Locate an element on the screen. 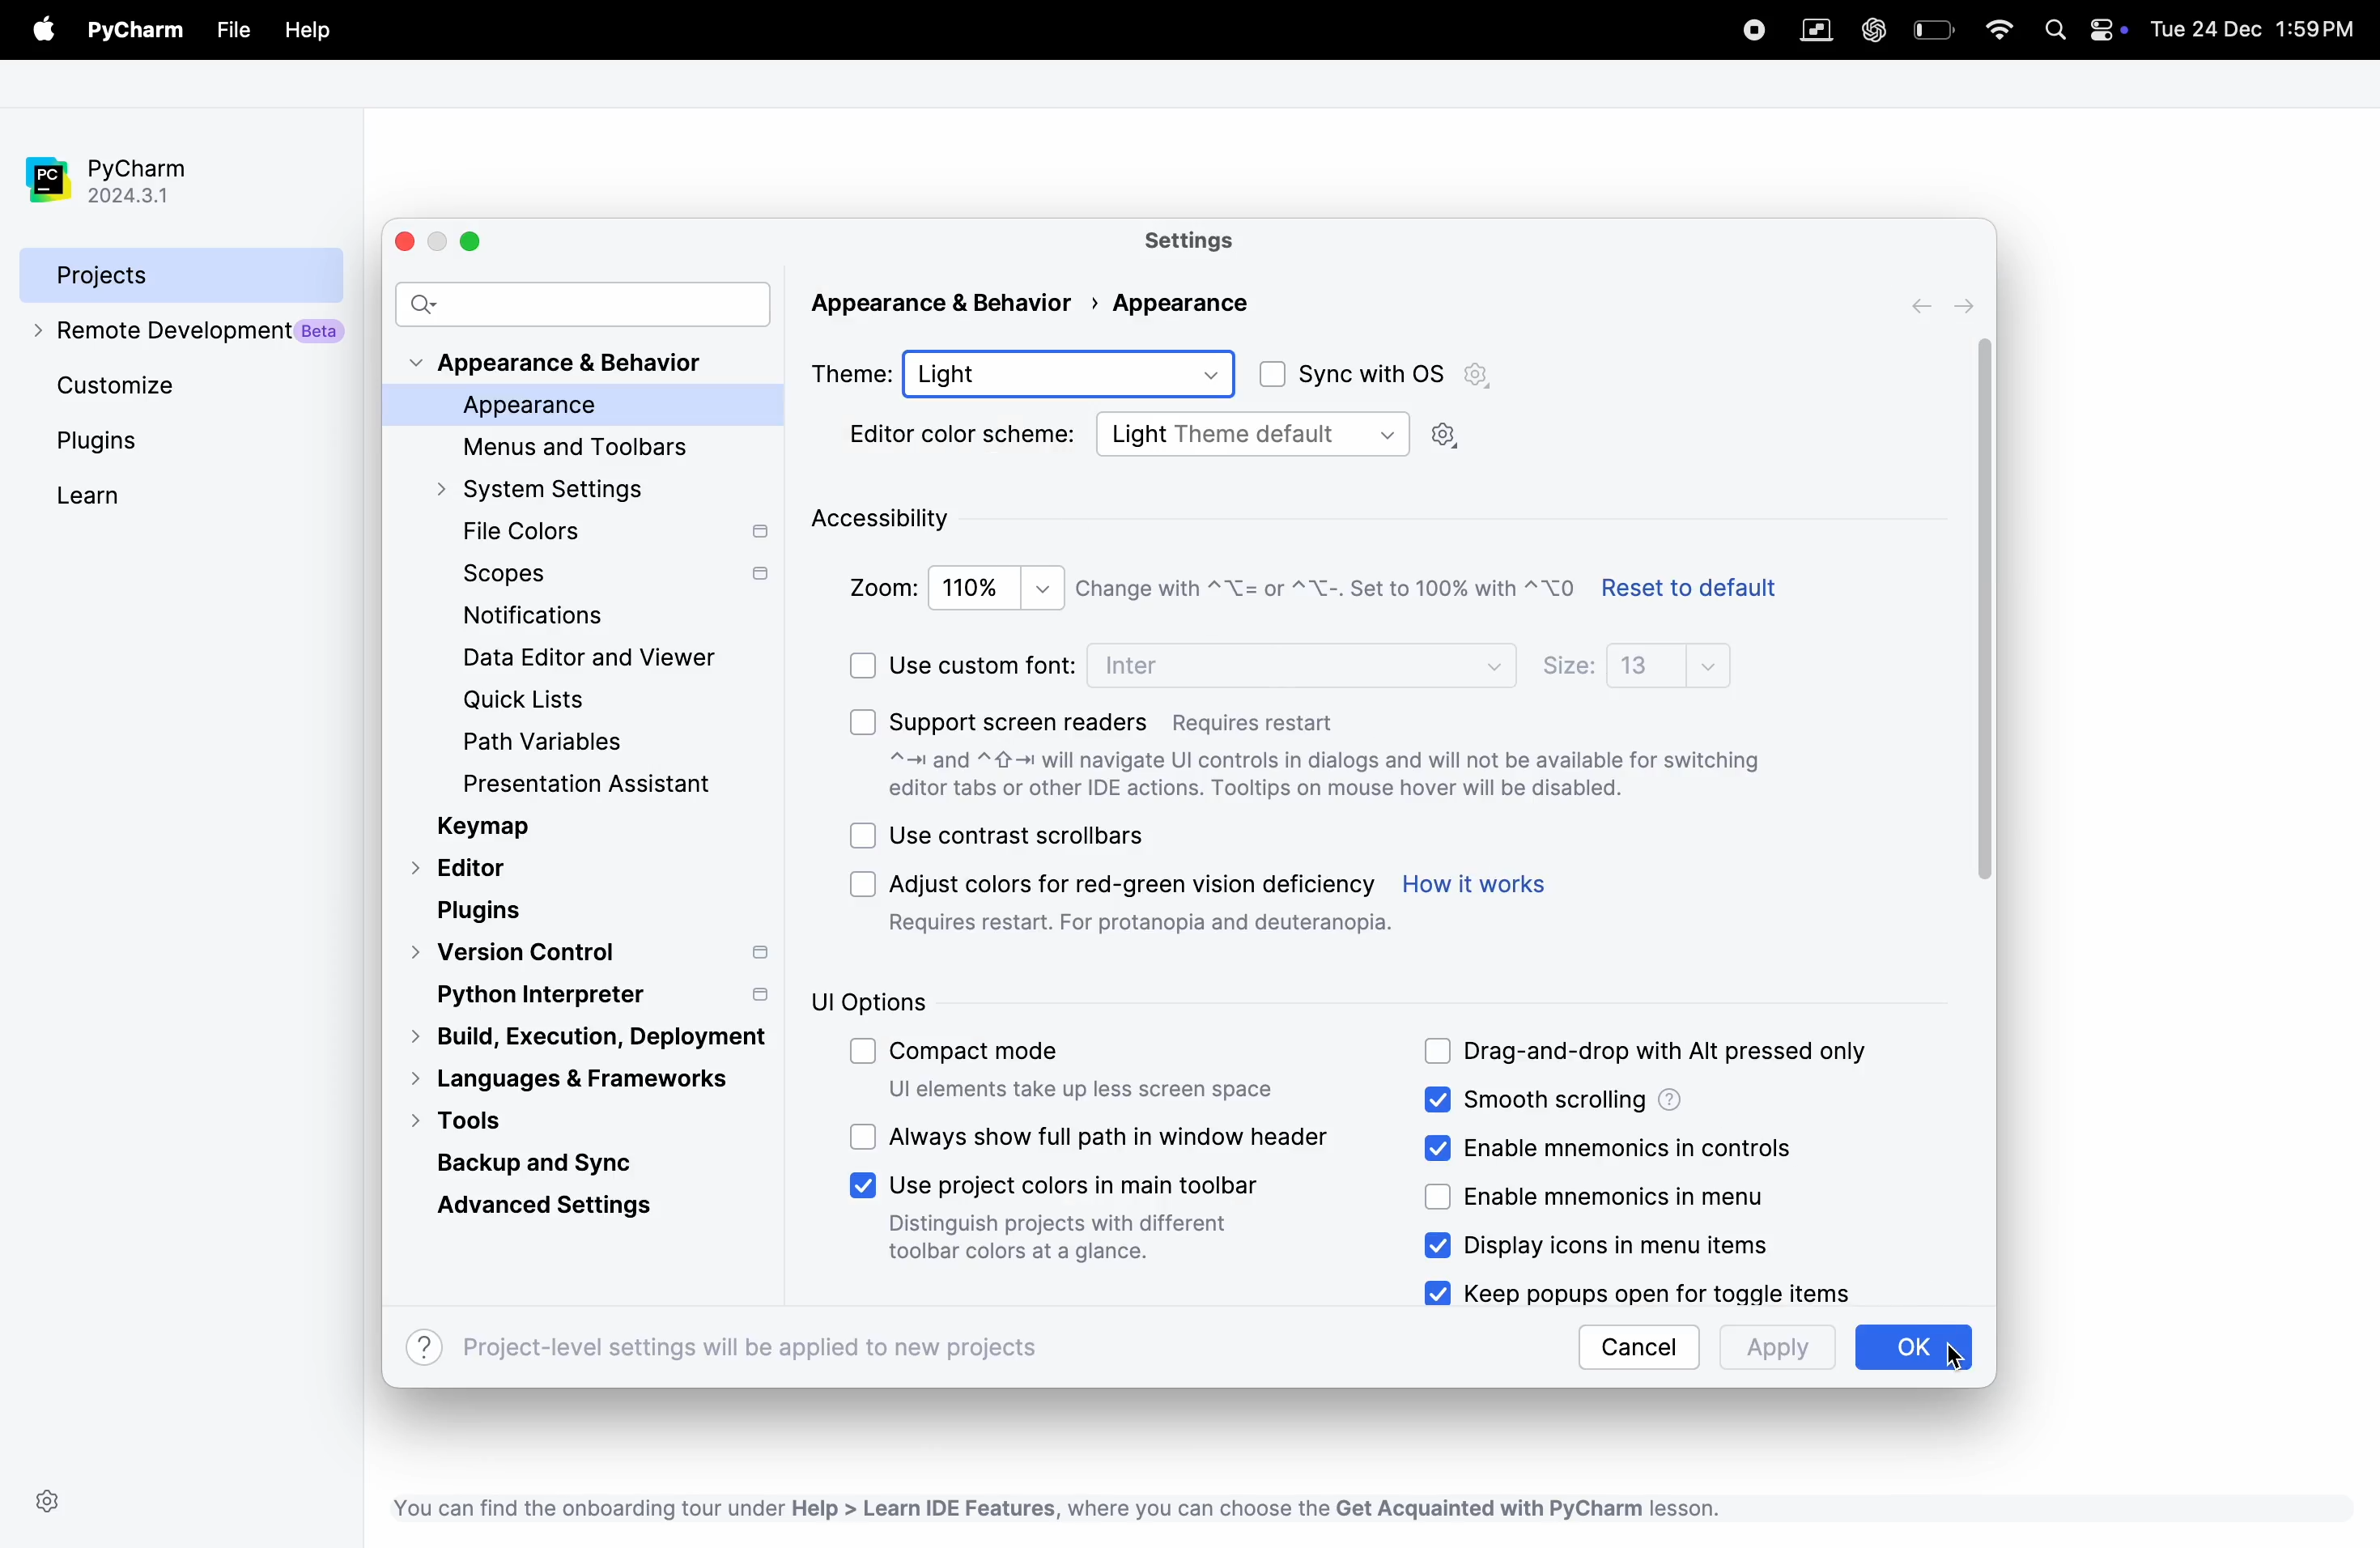 This screenshot has height=1548, width=2380. settings is located at coordinates (1217, 241).